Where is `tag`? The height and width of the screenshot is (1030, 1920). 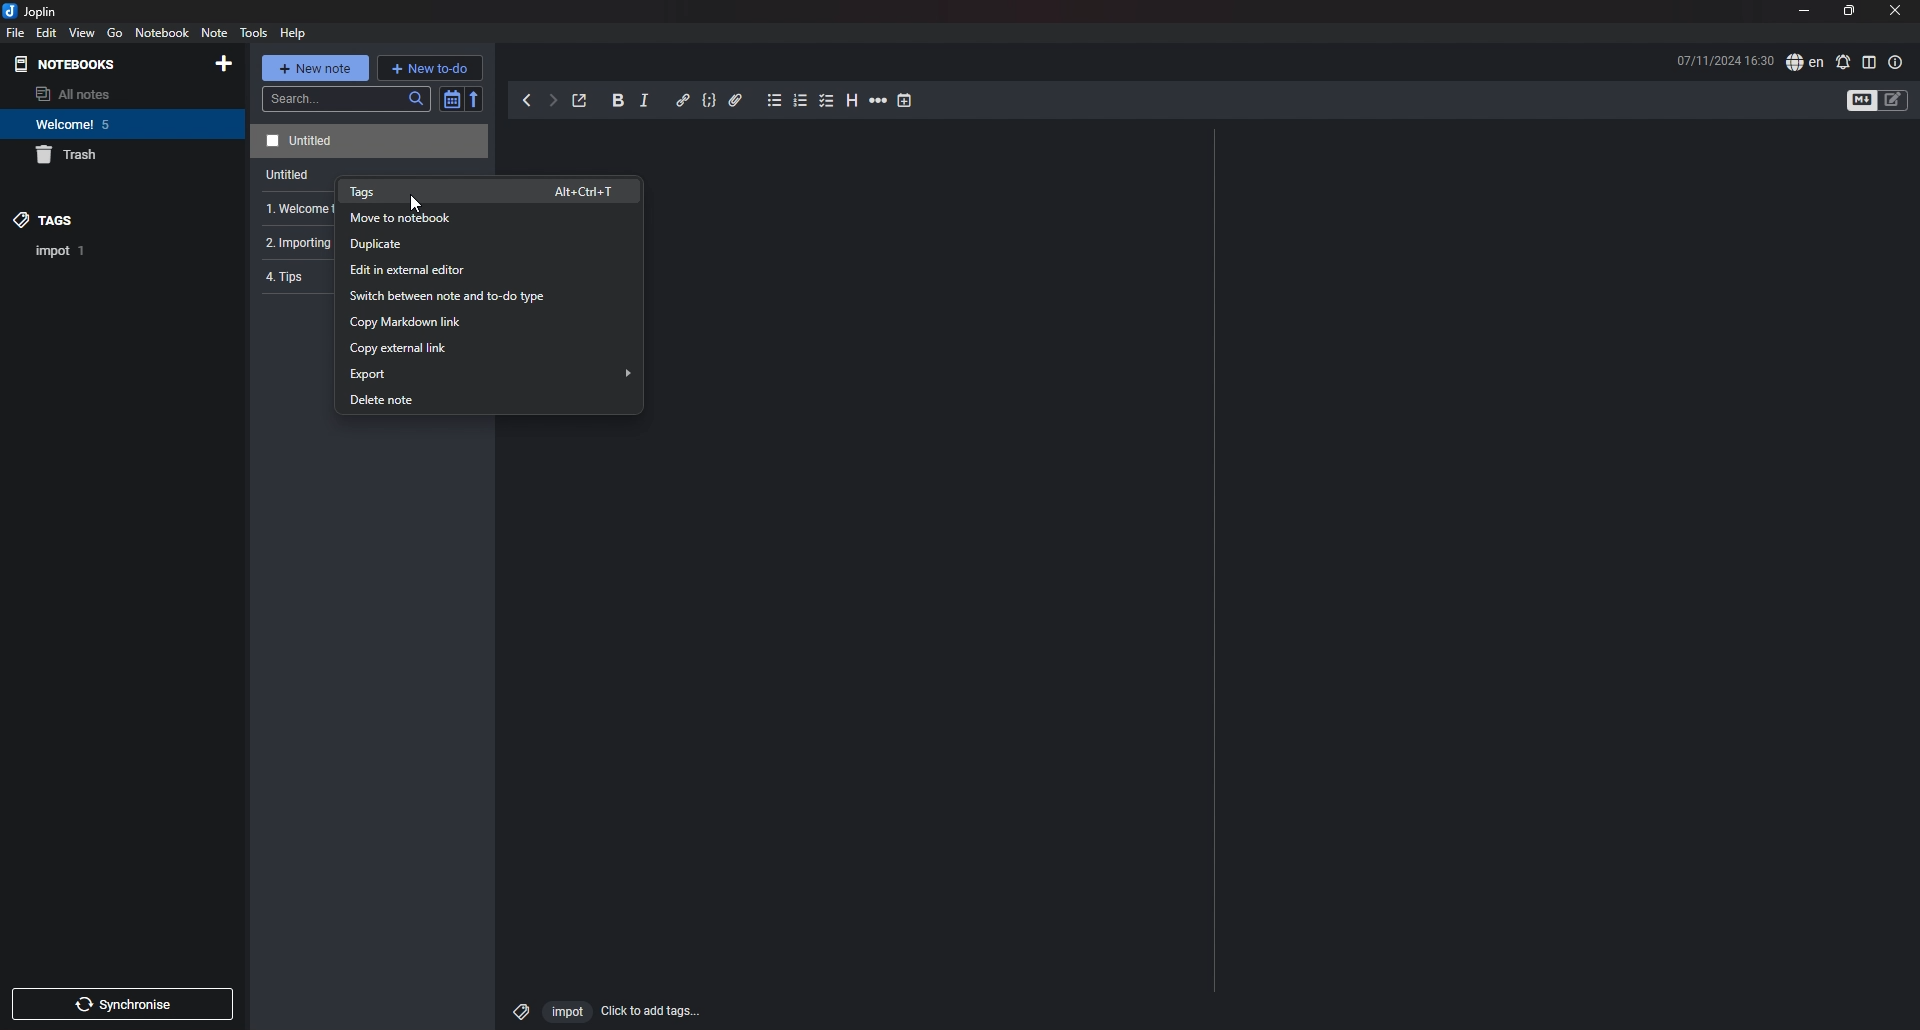 tag is located at coordinates (61, 251).